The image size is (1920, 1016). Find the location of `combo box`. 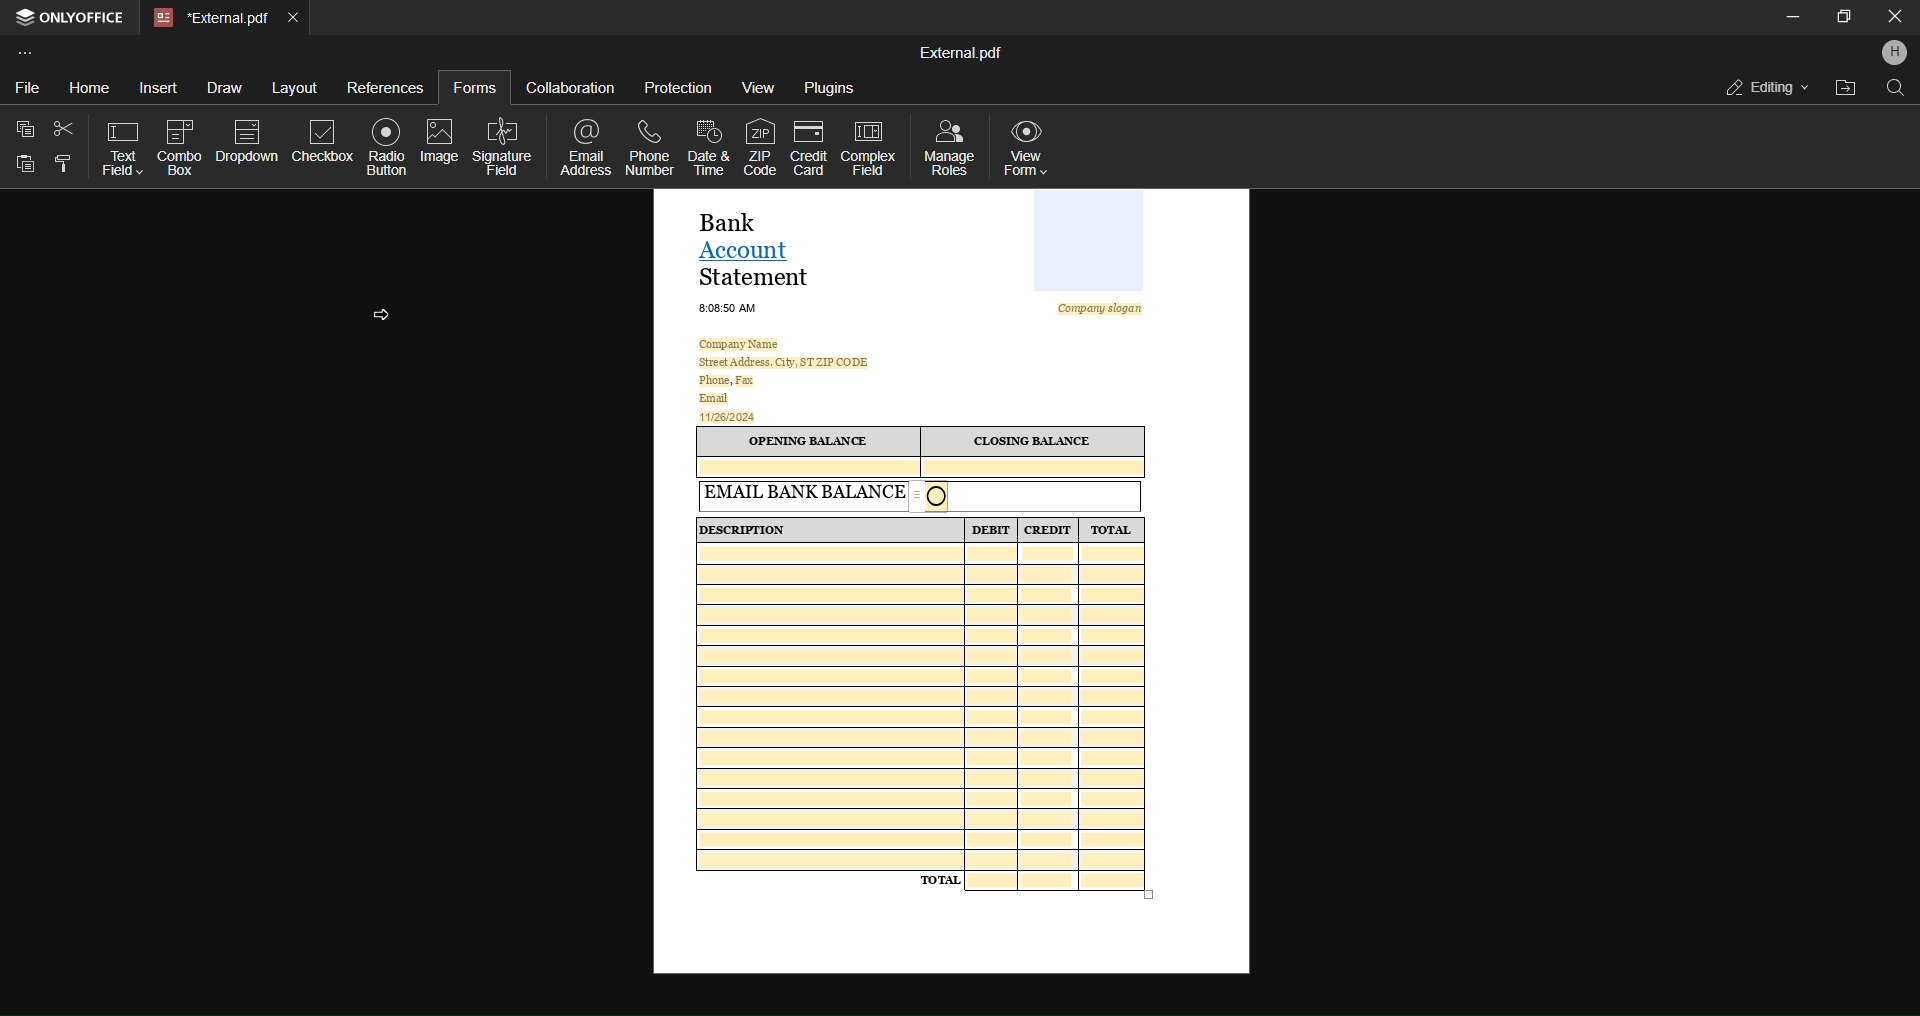

combo box is located at coordinates (179, 150).